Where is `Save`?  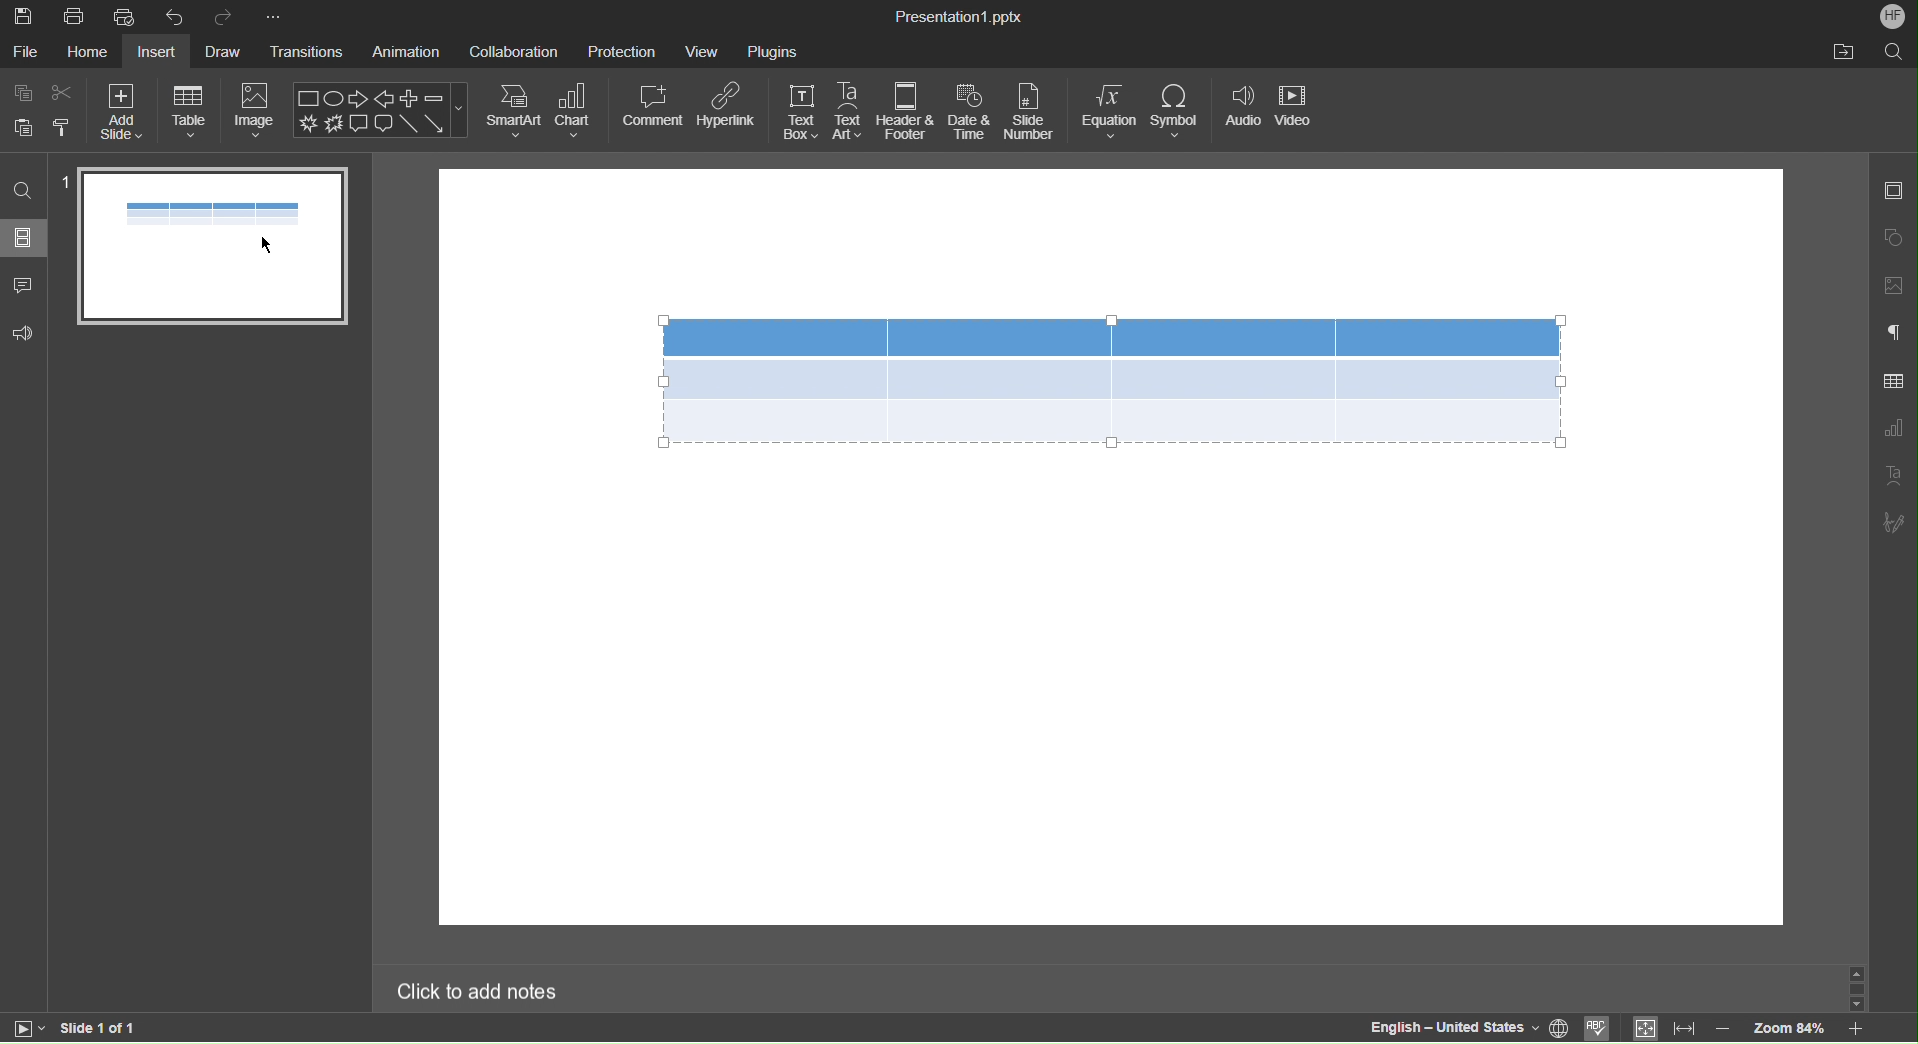
Save is located at coordinates (23, 15).